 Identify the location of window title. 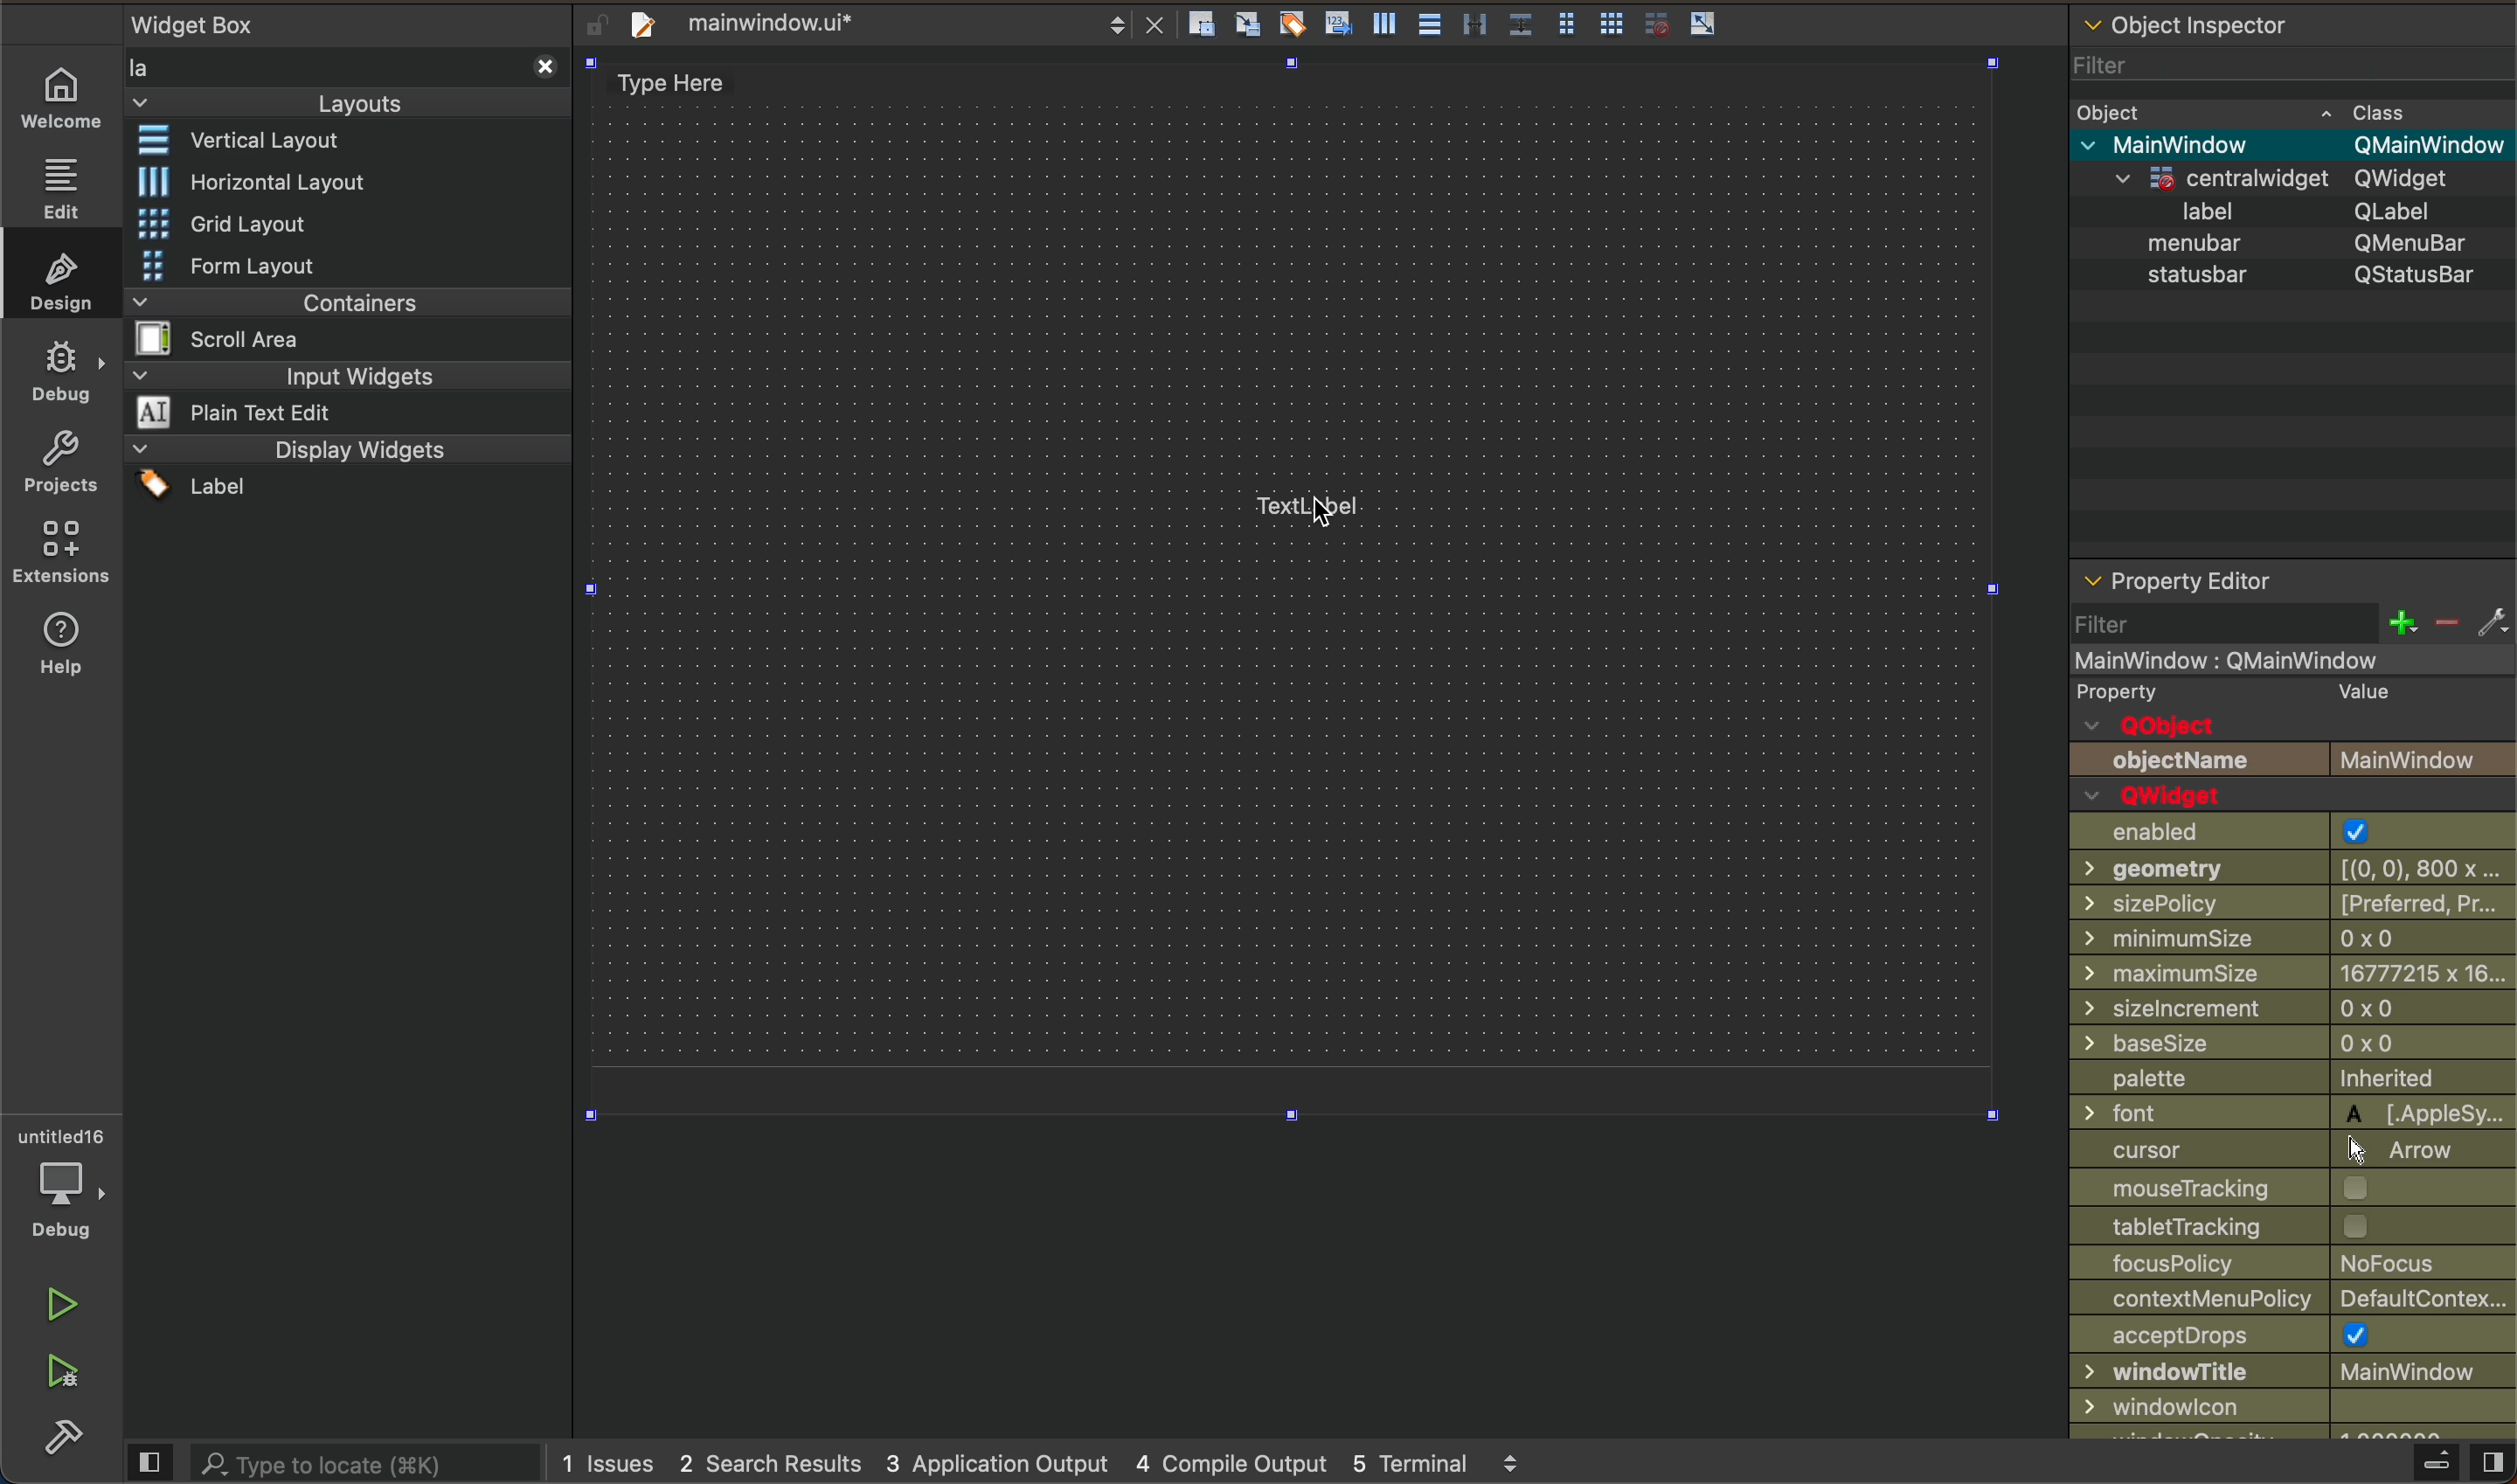
(2272, 1374).